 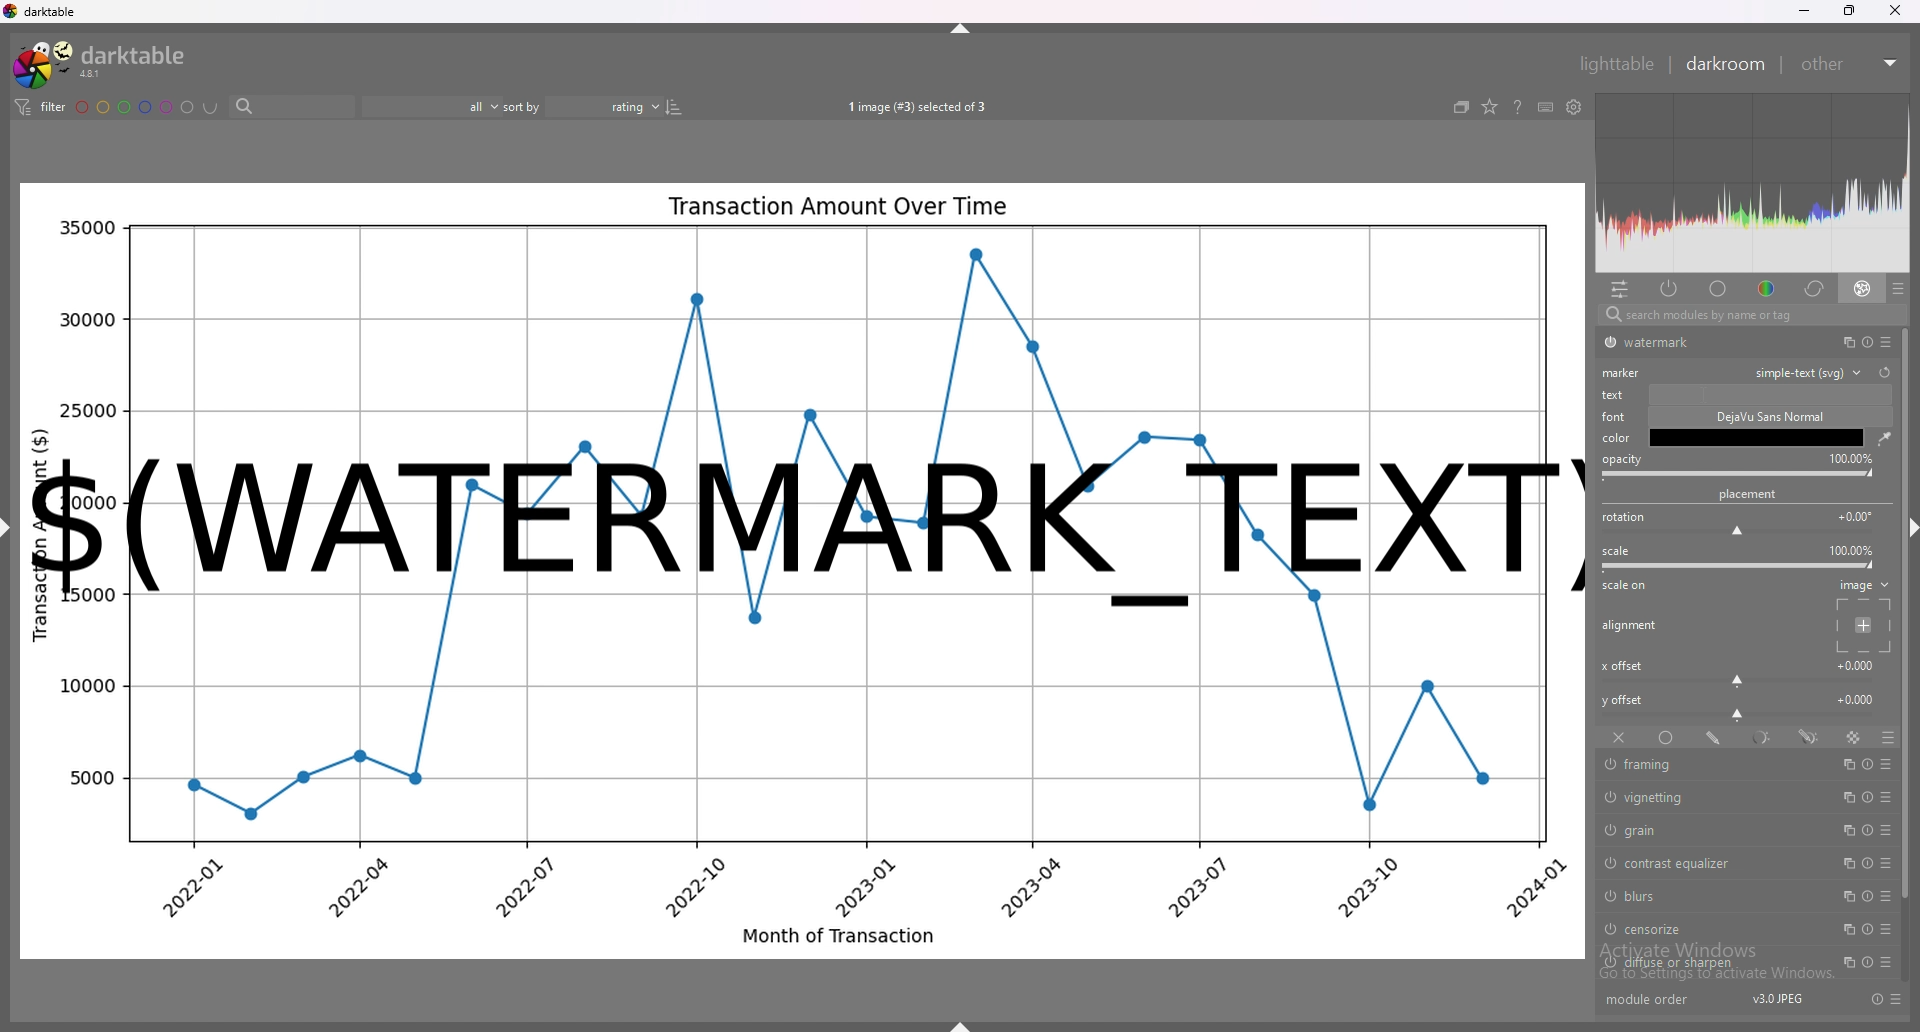 What do you see at coordinates (1885, 373) in the screenshot?
I see `reset` at bounding box center [1885, 373].